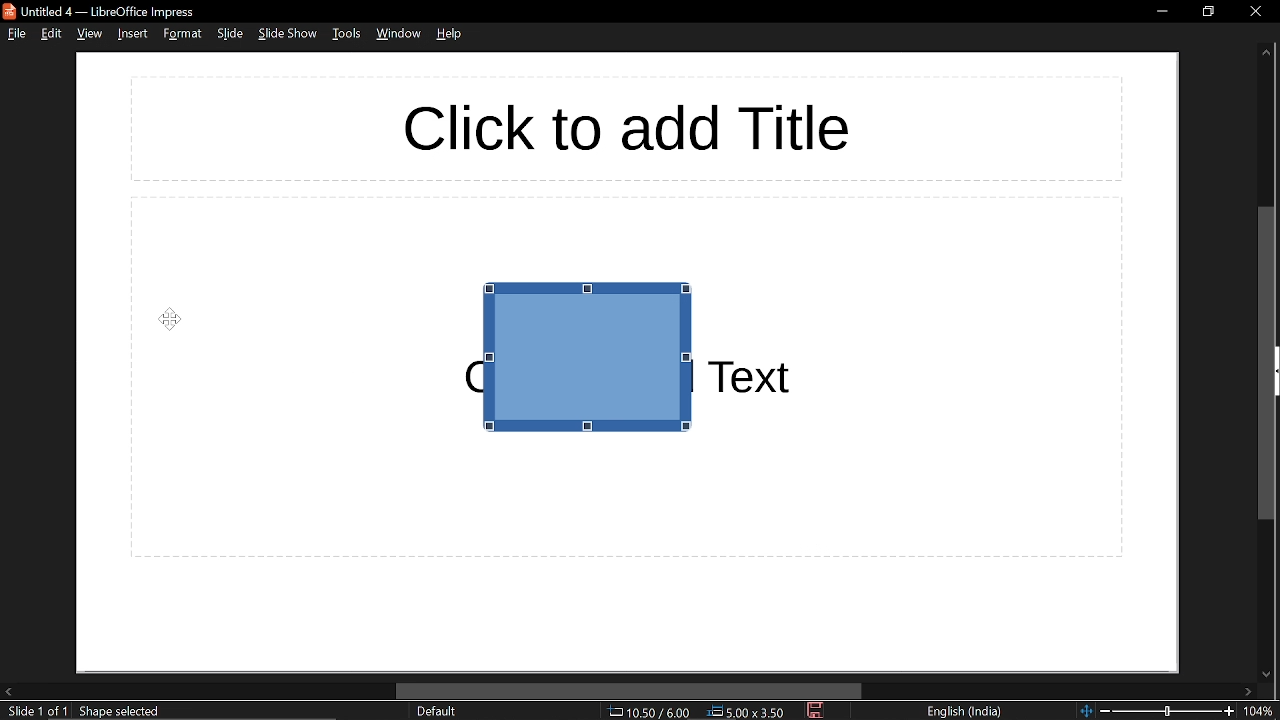 The width and height of the screenshot is (1280, 720). I want to click on close, so click(1255, 10).